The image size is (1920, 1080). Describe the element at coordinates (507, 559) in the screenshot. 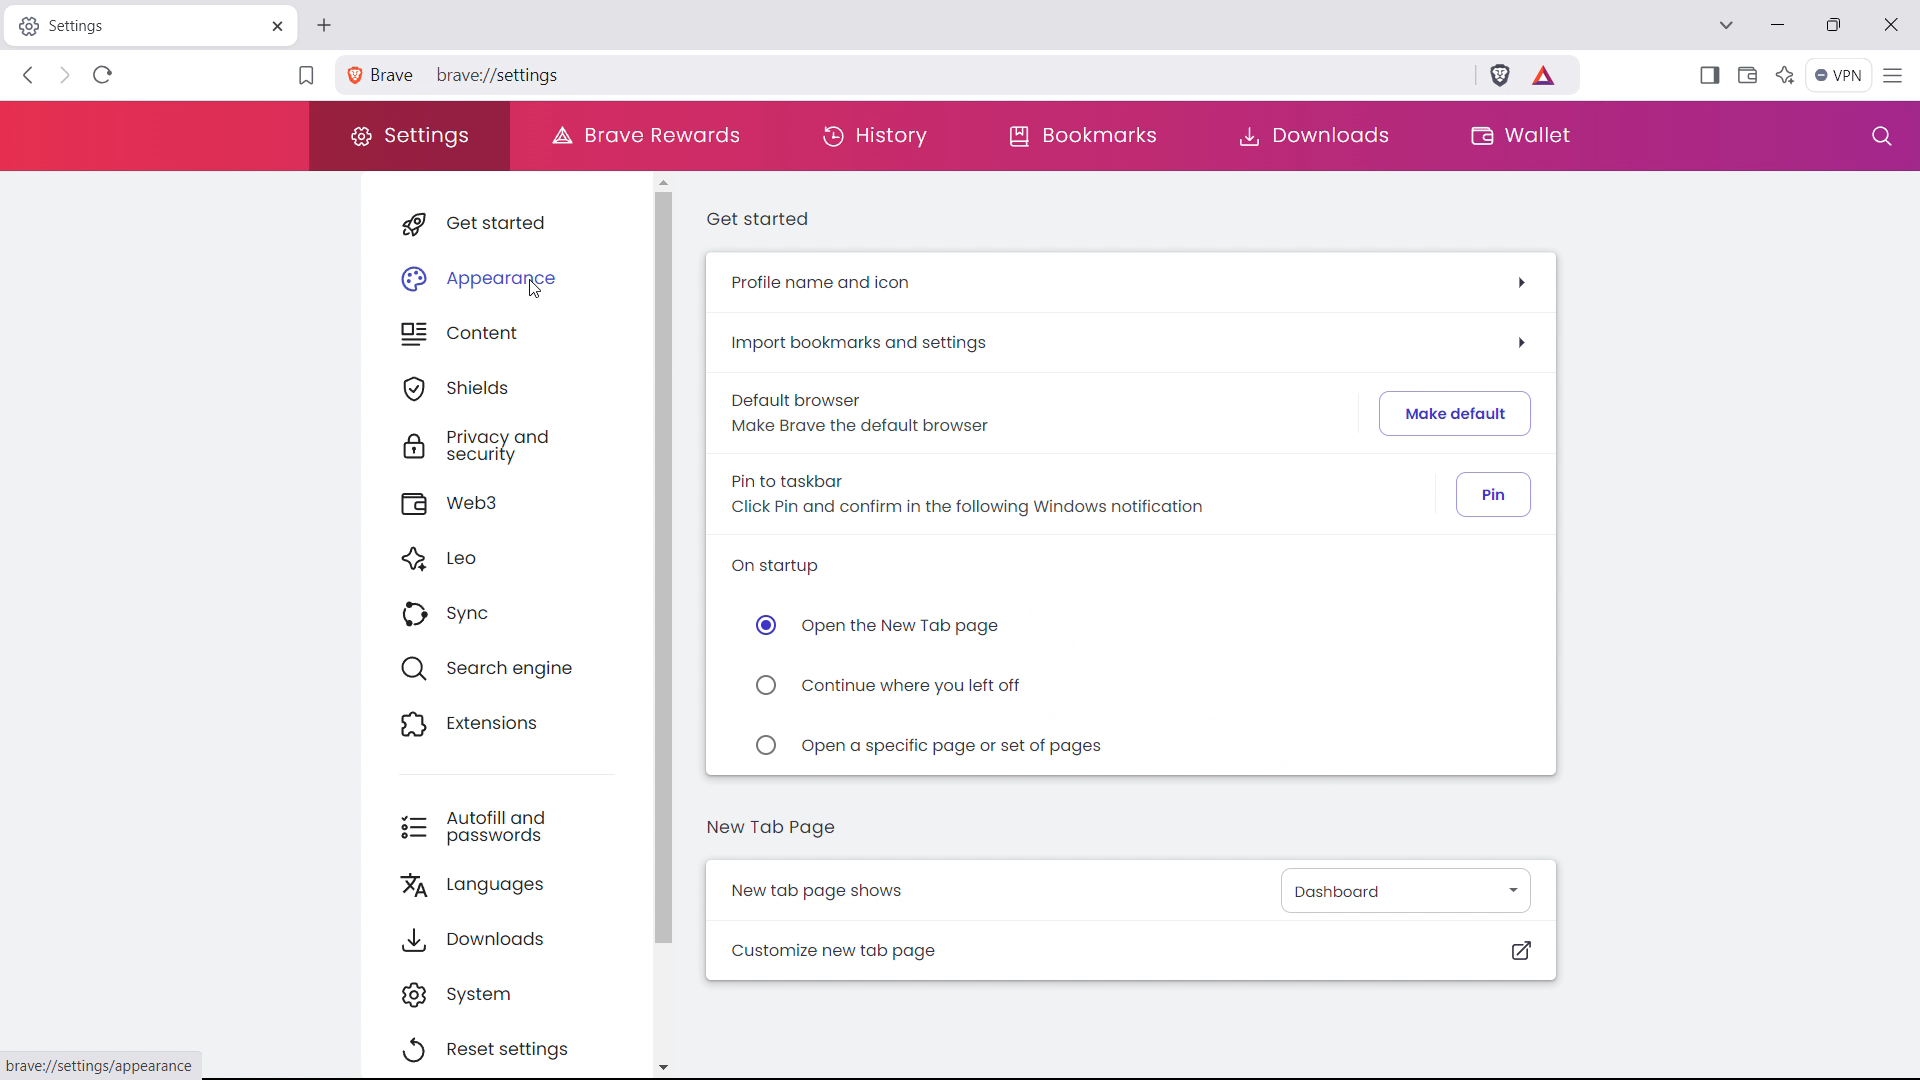

I see `leo` at that location.